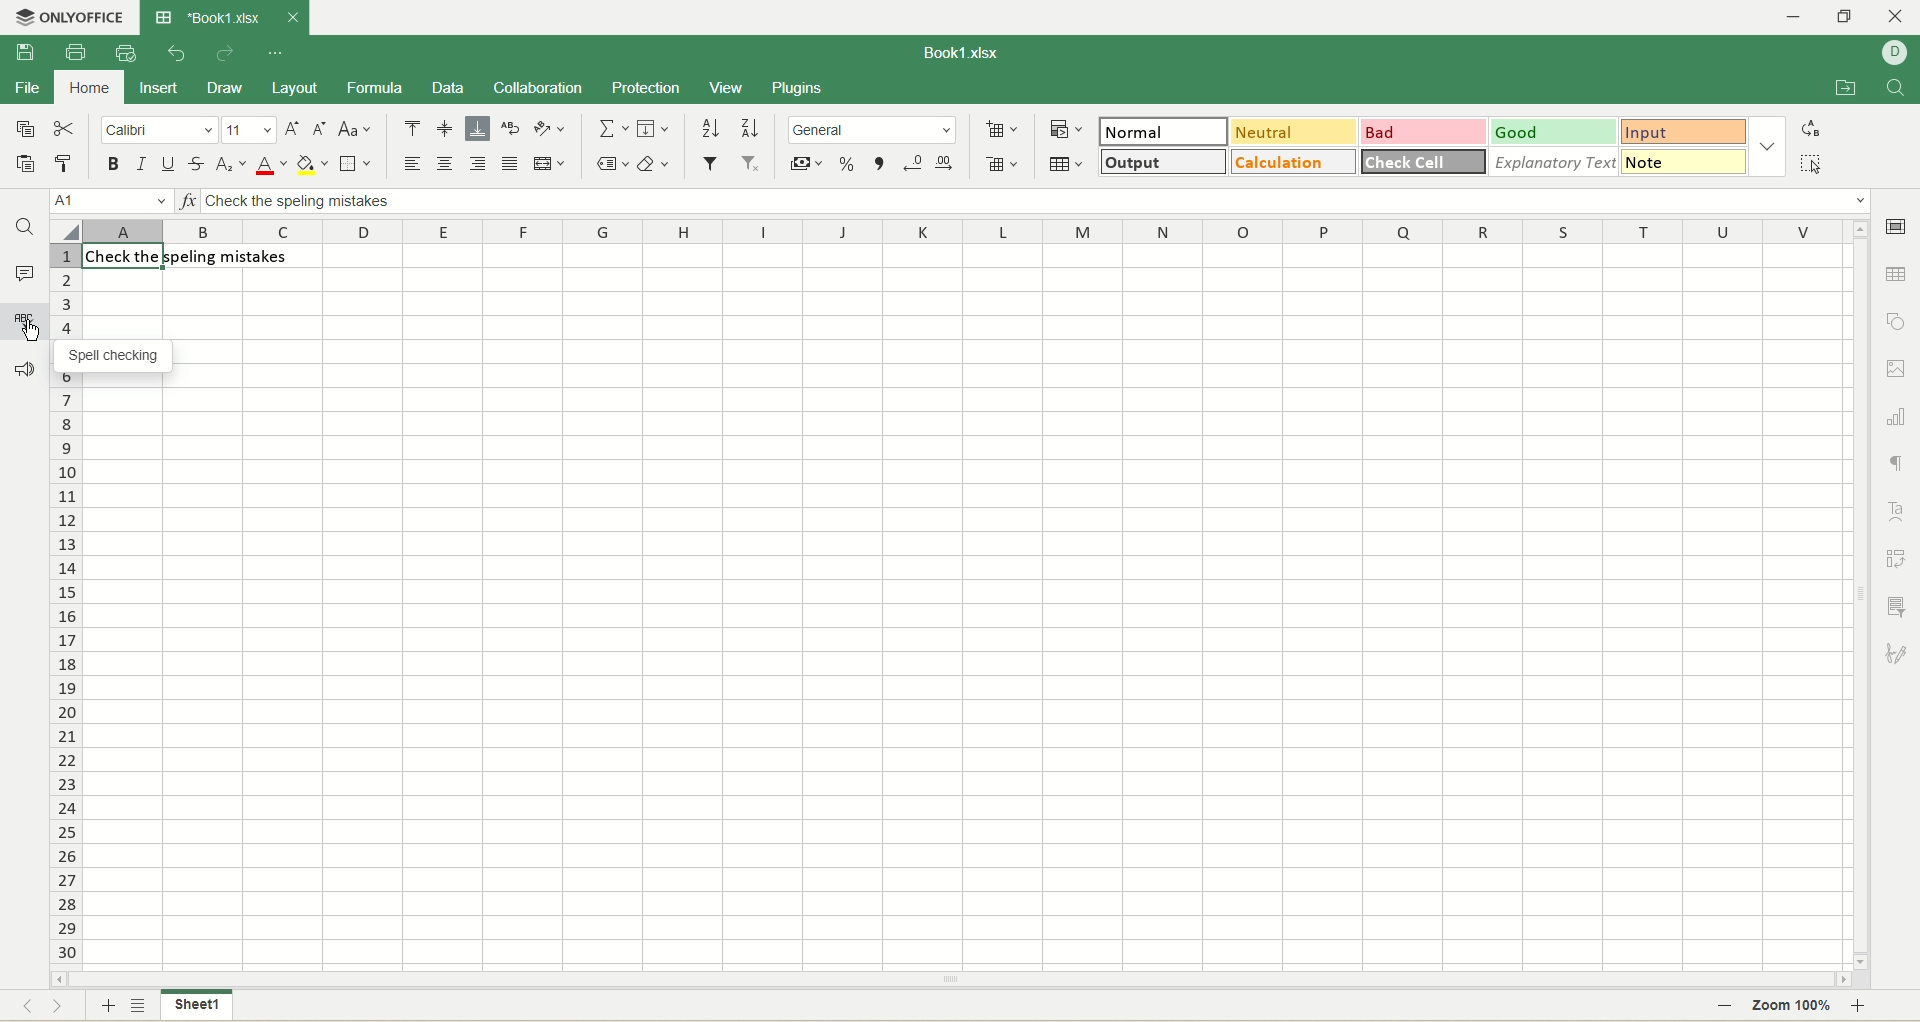  Describe the element at coordinates (111, 166) in the screenshot. I see `bold` at that location.